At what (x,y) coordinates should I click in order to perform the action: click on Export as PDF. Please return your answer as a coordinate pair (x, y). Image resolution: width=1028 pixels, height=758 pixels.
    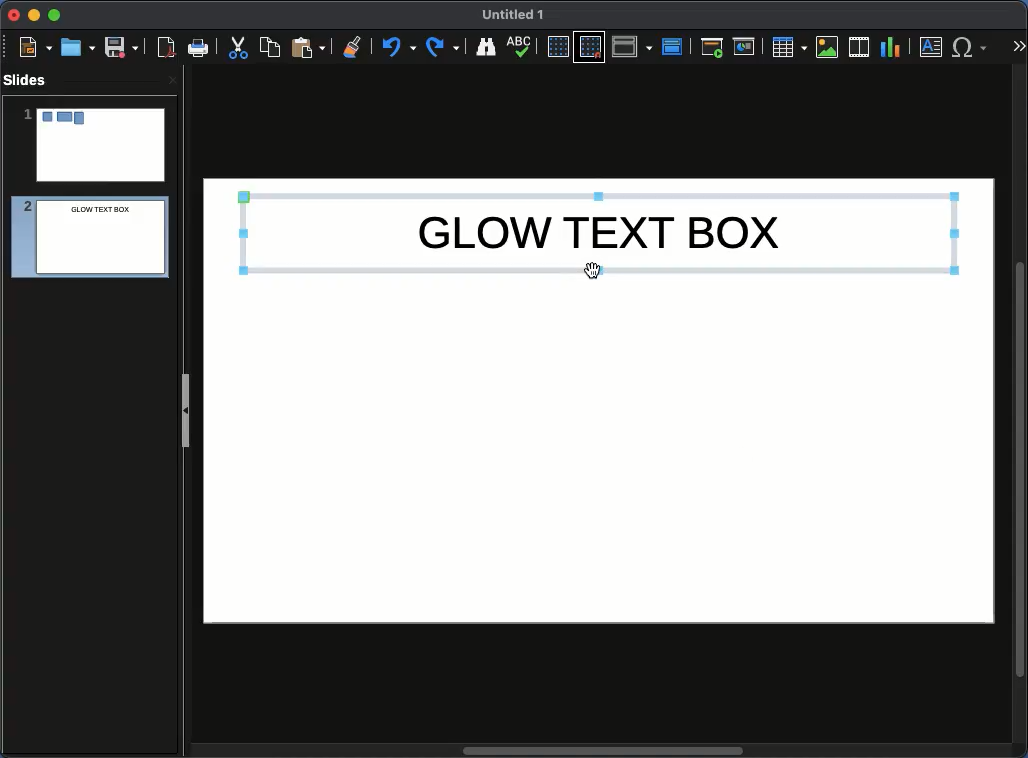
    Looking at the image, I should click on (166, 48).